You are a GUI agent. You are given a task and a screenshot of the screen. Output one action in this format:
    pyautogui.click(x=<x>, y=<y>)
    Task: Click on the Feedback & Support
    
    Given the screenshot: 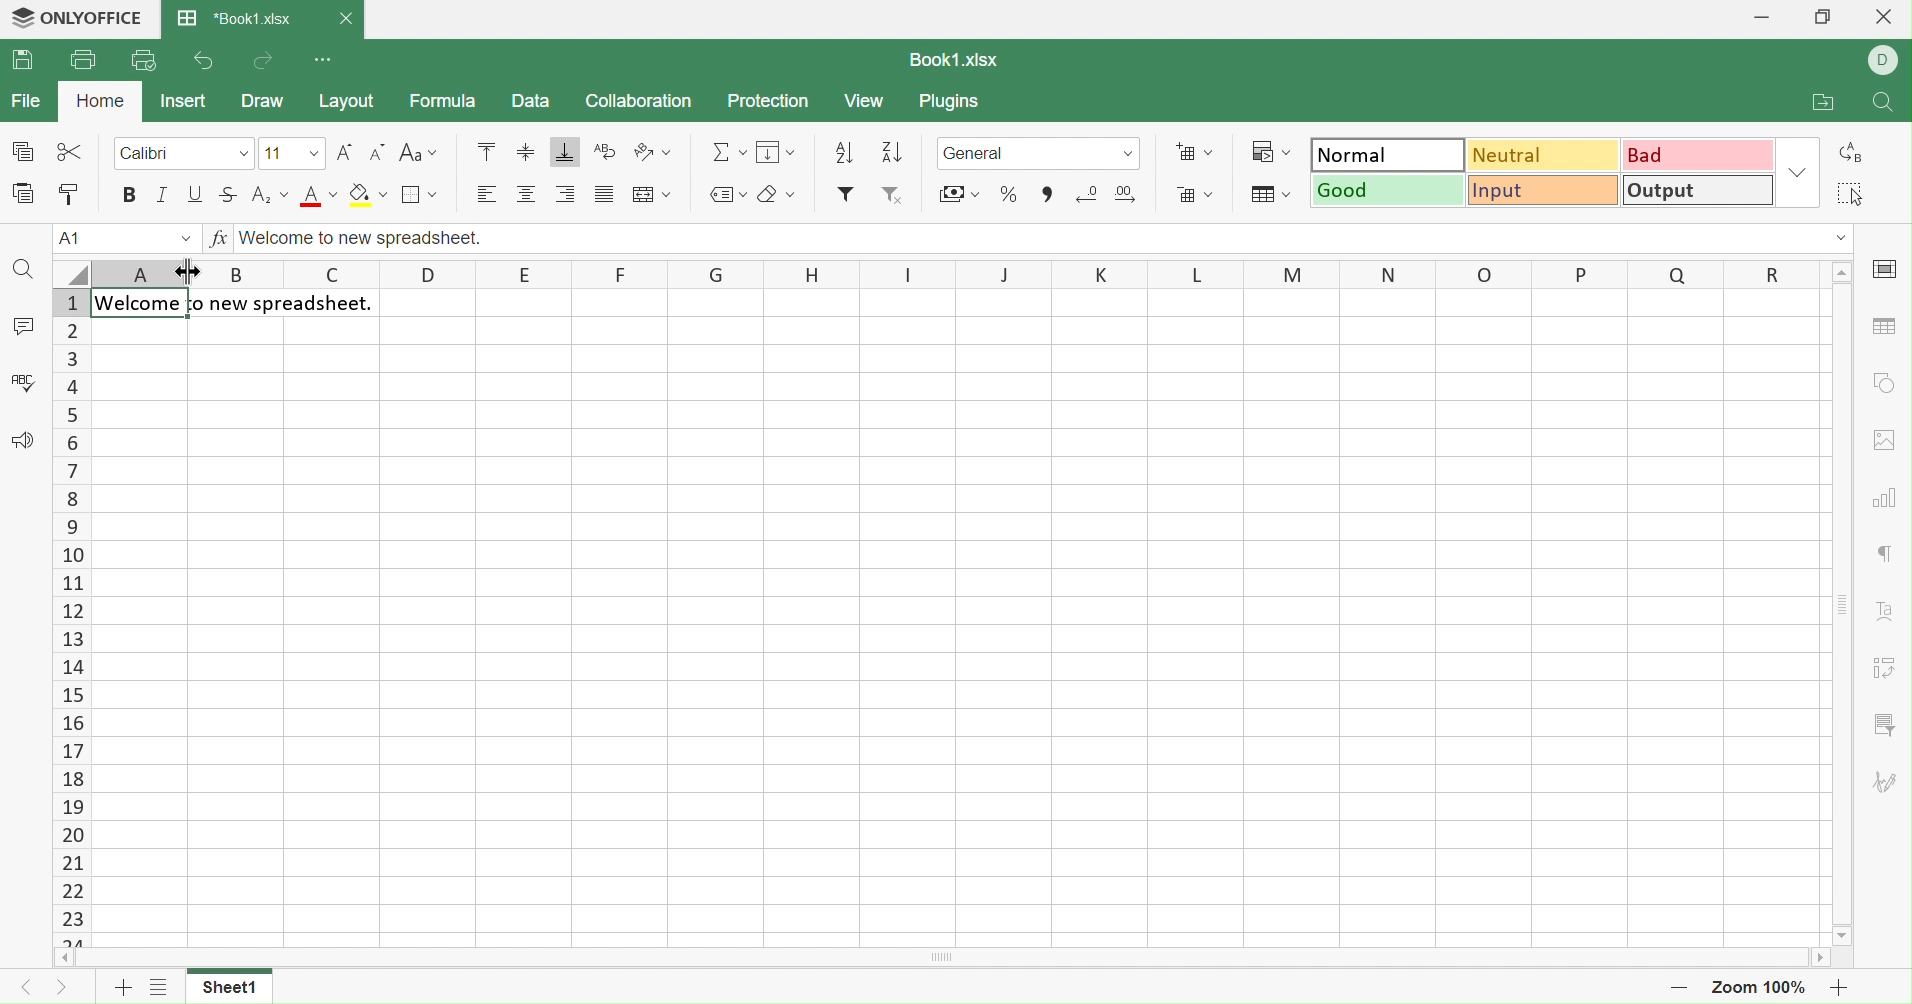 What is the action you would take?
    pyautogui.click(x=24, y=439)
    